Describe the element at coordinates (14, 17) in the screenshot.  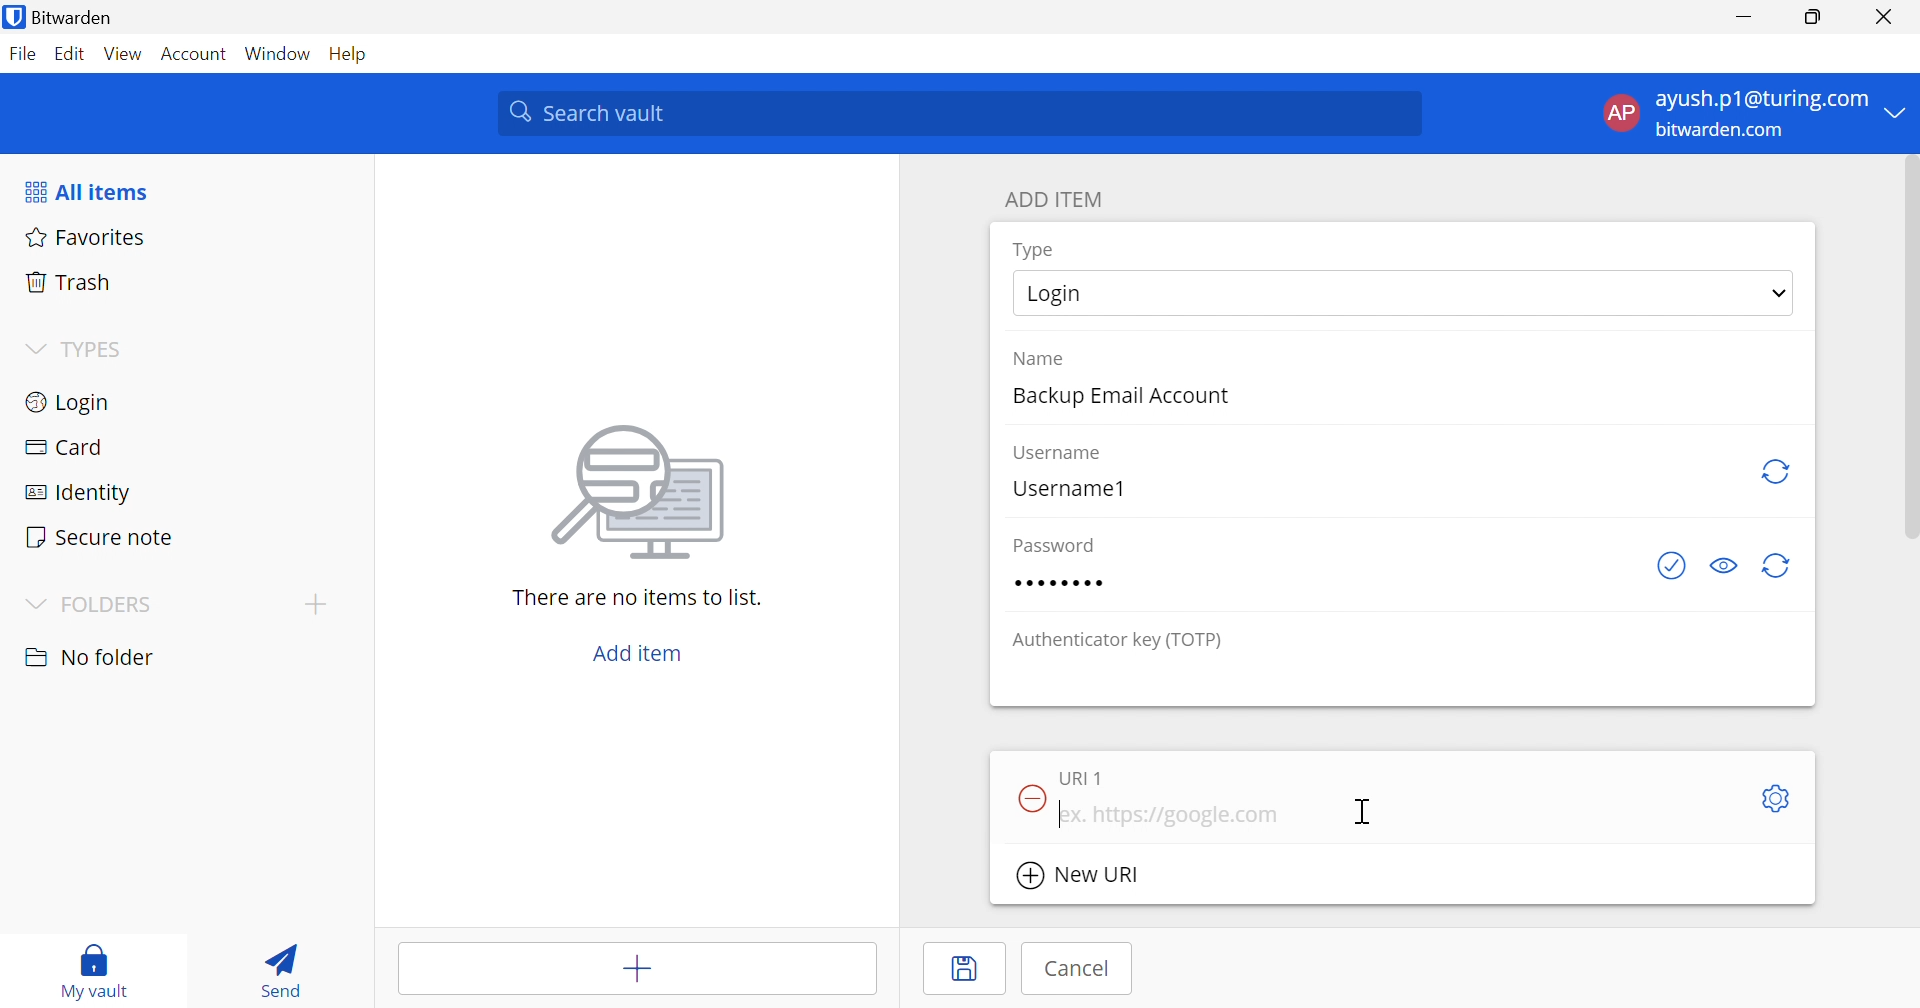
I see `bitwarden logo` at that location.